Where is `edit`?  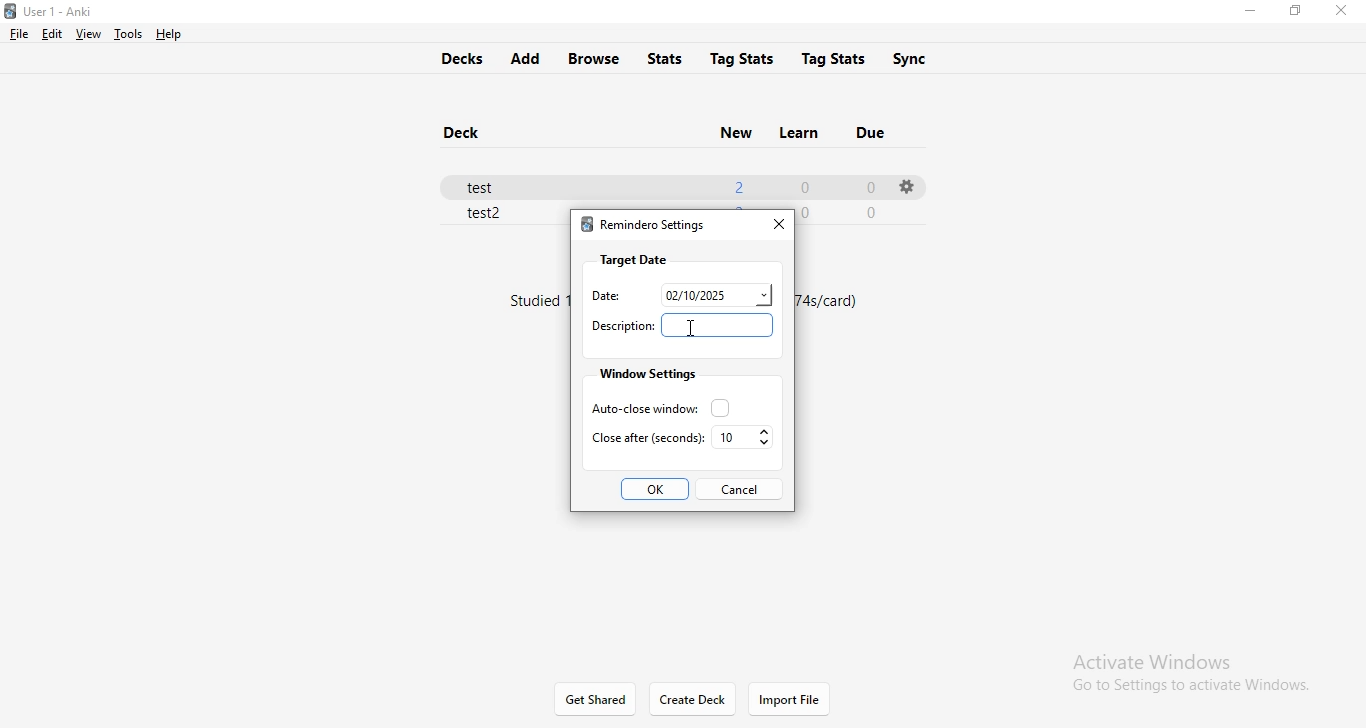
edit is located at coordinates (50, 33).